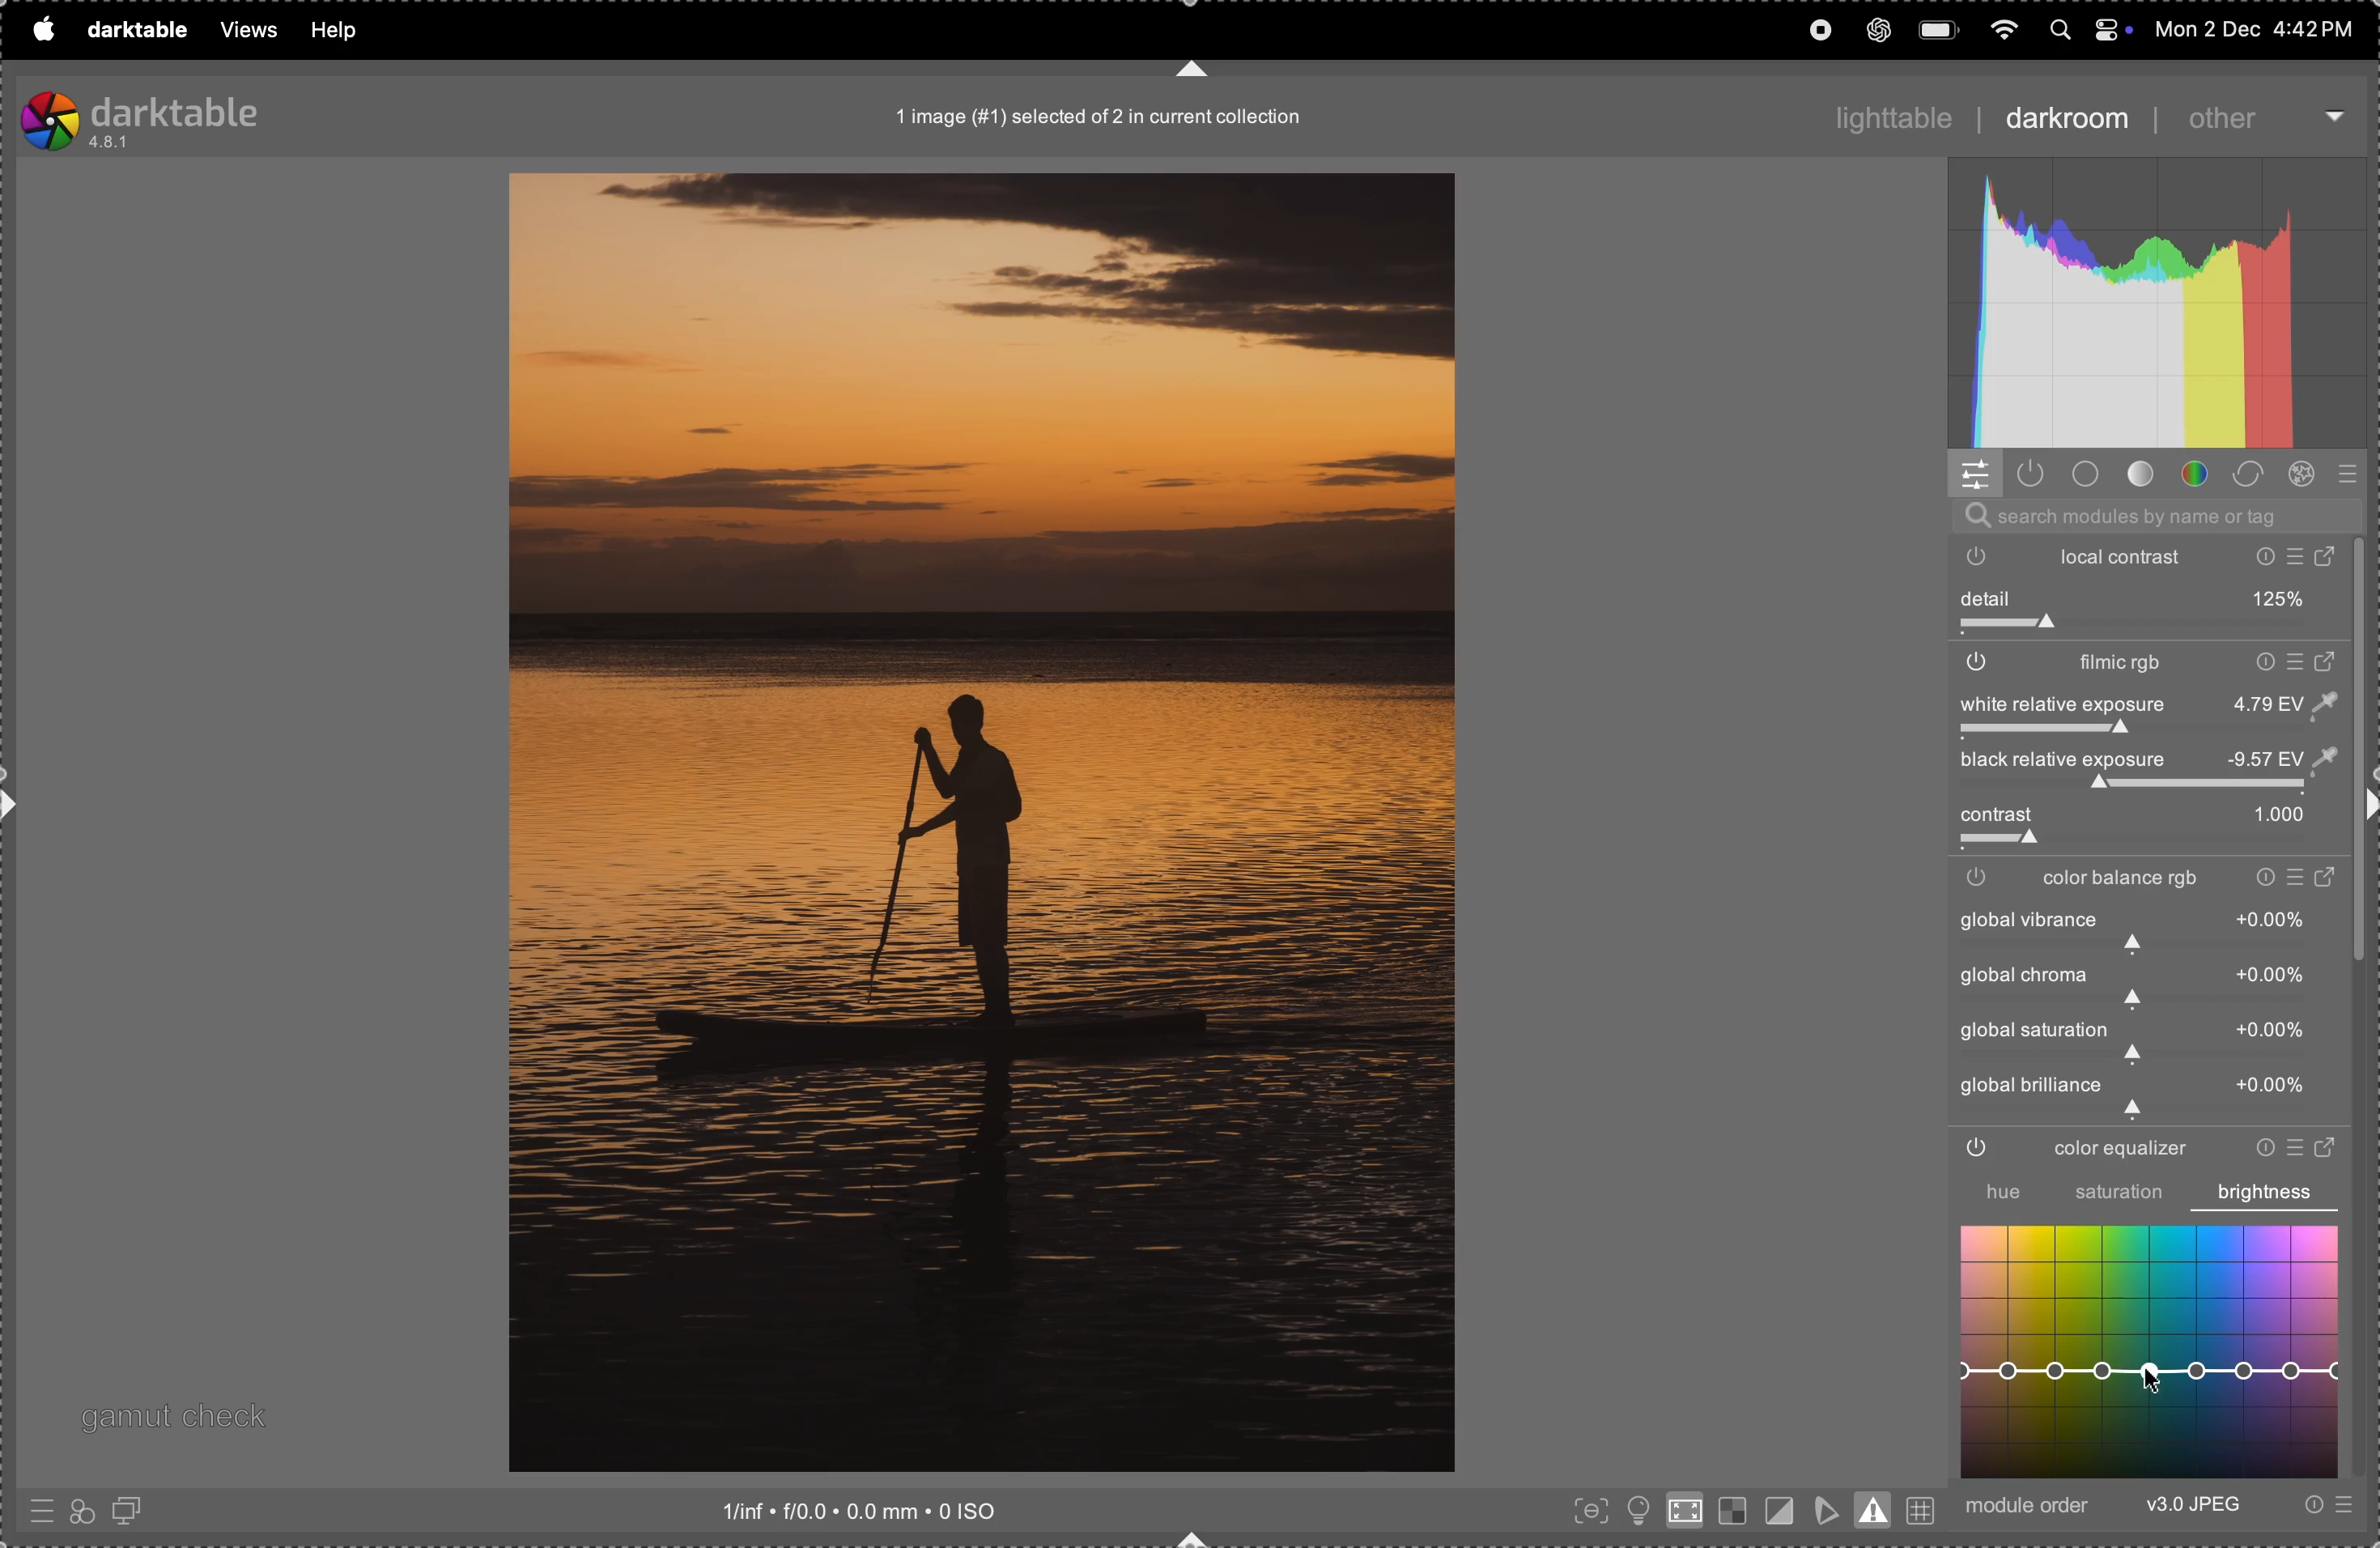 The image size is (2380, 1548). What do you see at coordinates (2266, 1192) in the screenshot?
I see `brightness` at bounding box center [2266, 1192].